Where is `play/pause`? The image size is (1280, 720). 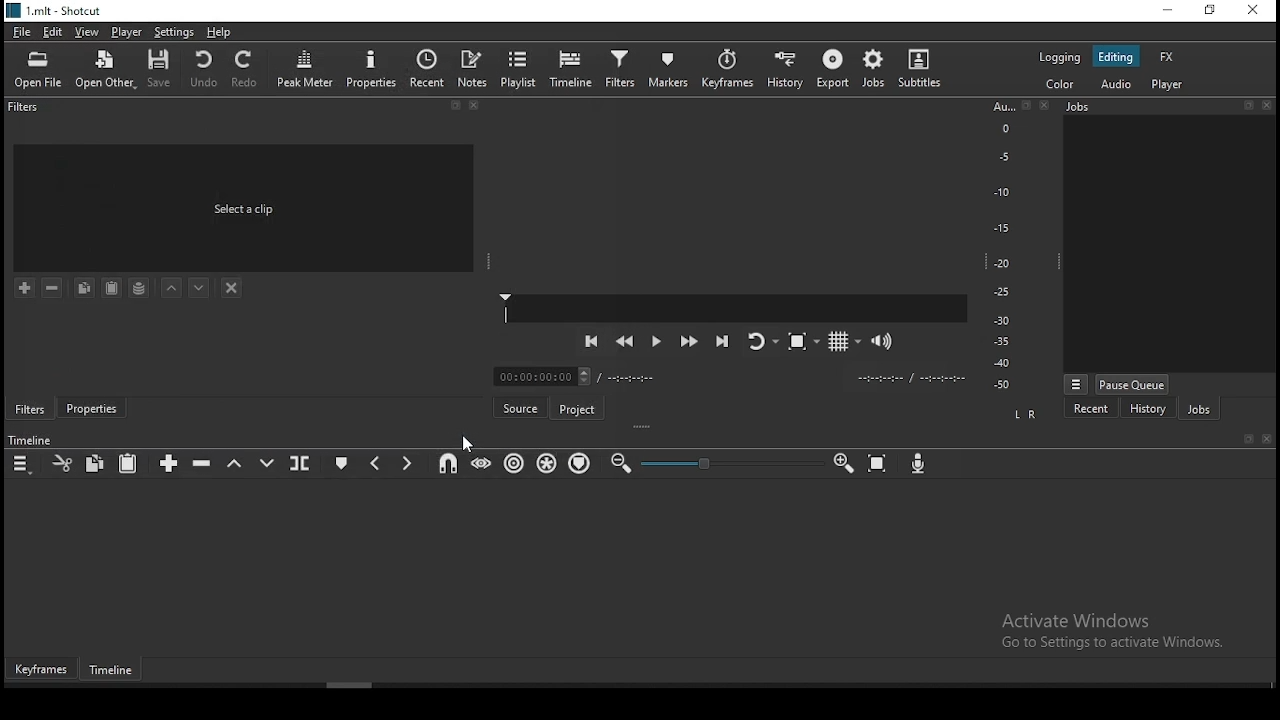
play/pause is located at coordinates (655, 345).